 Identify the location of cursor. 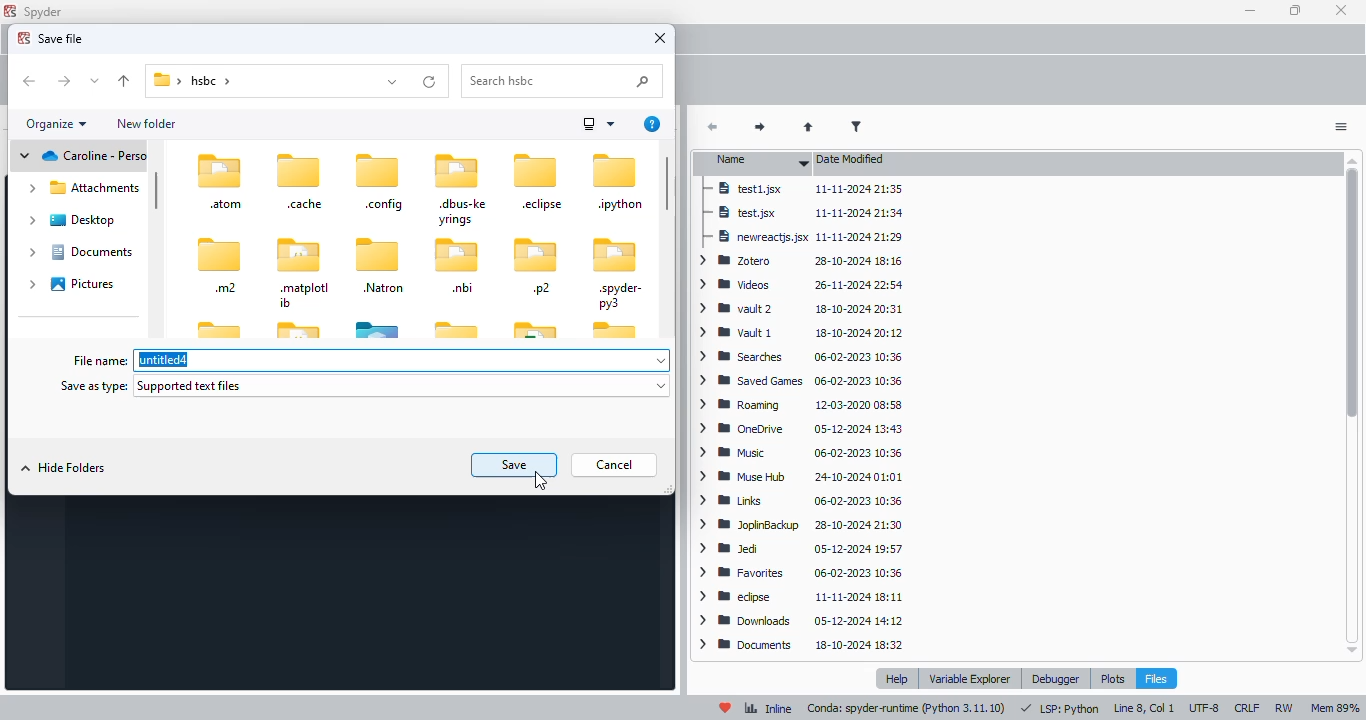
(540, 480).